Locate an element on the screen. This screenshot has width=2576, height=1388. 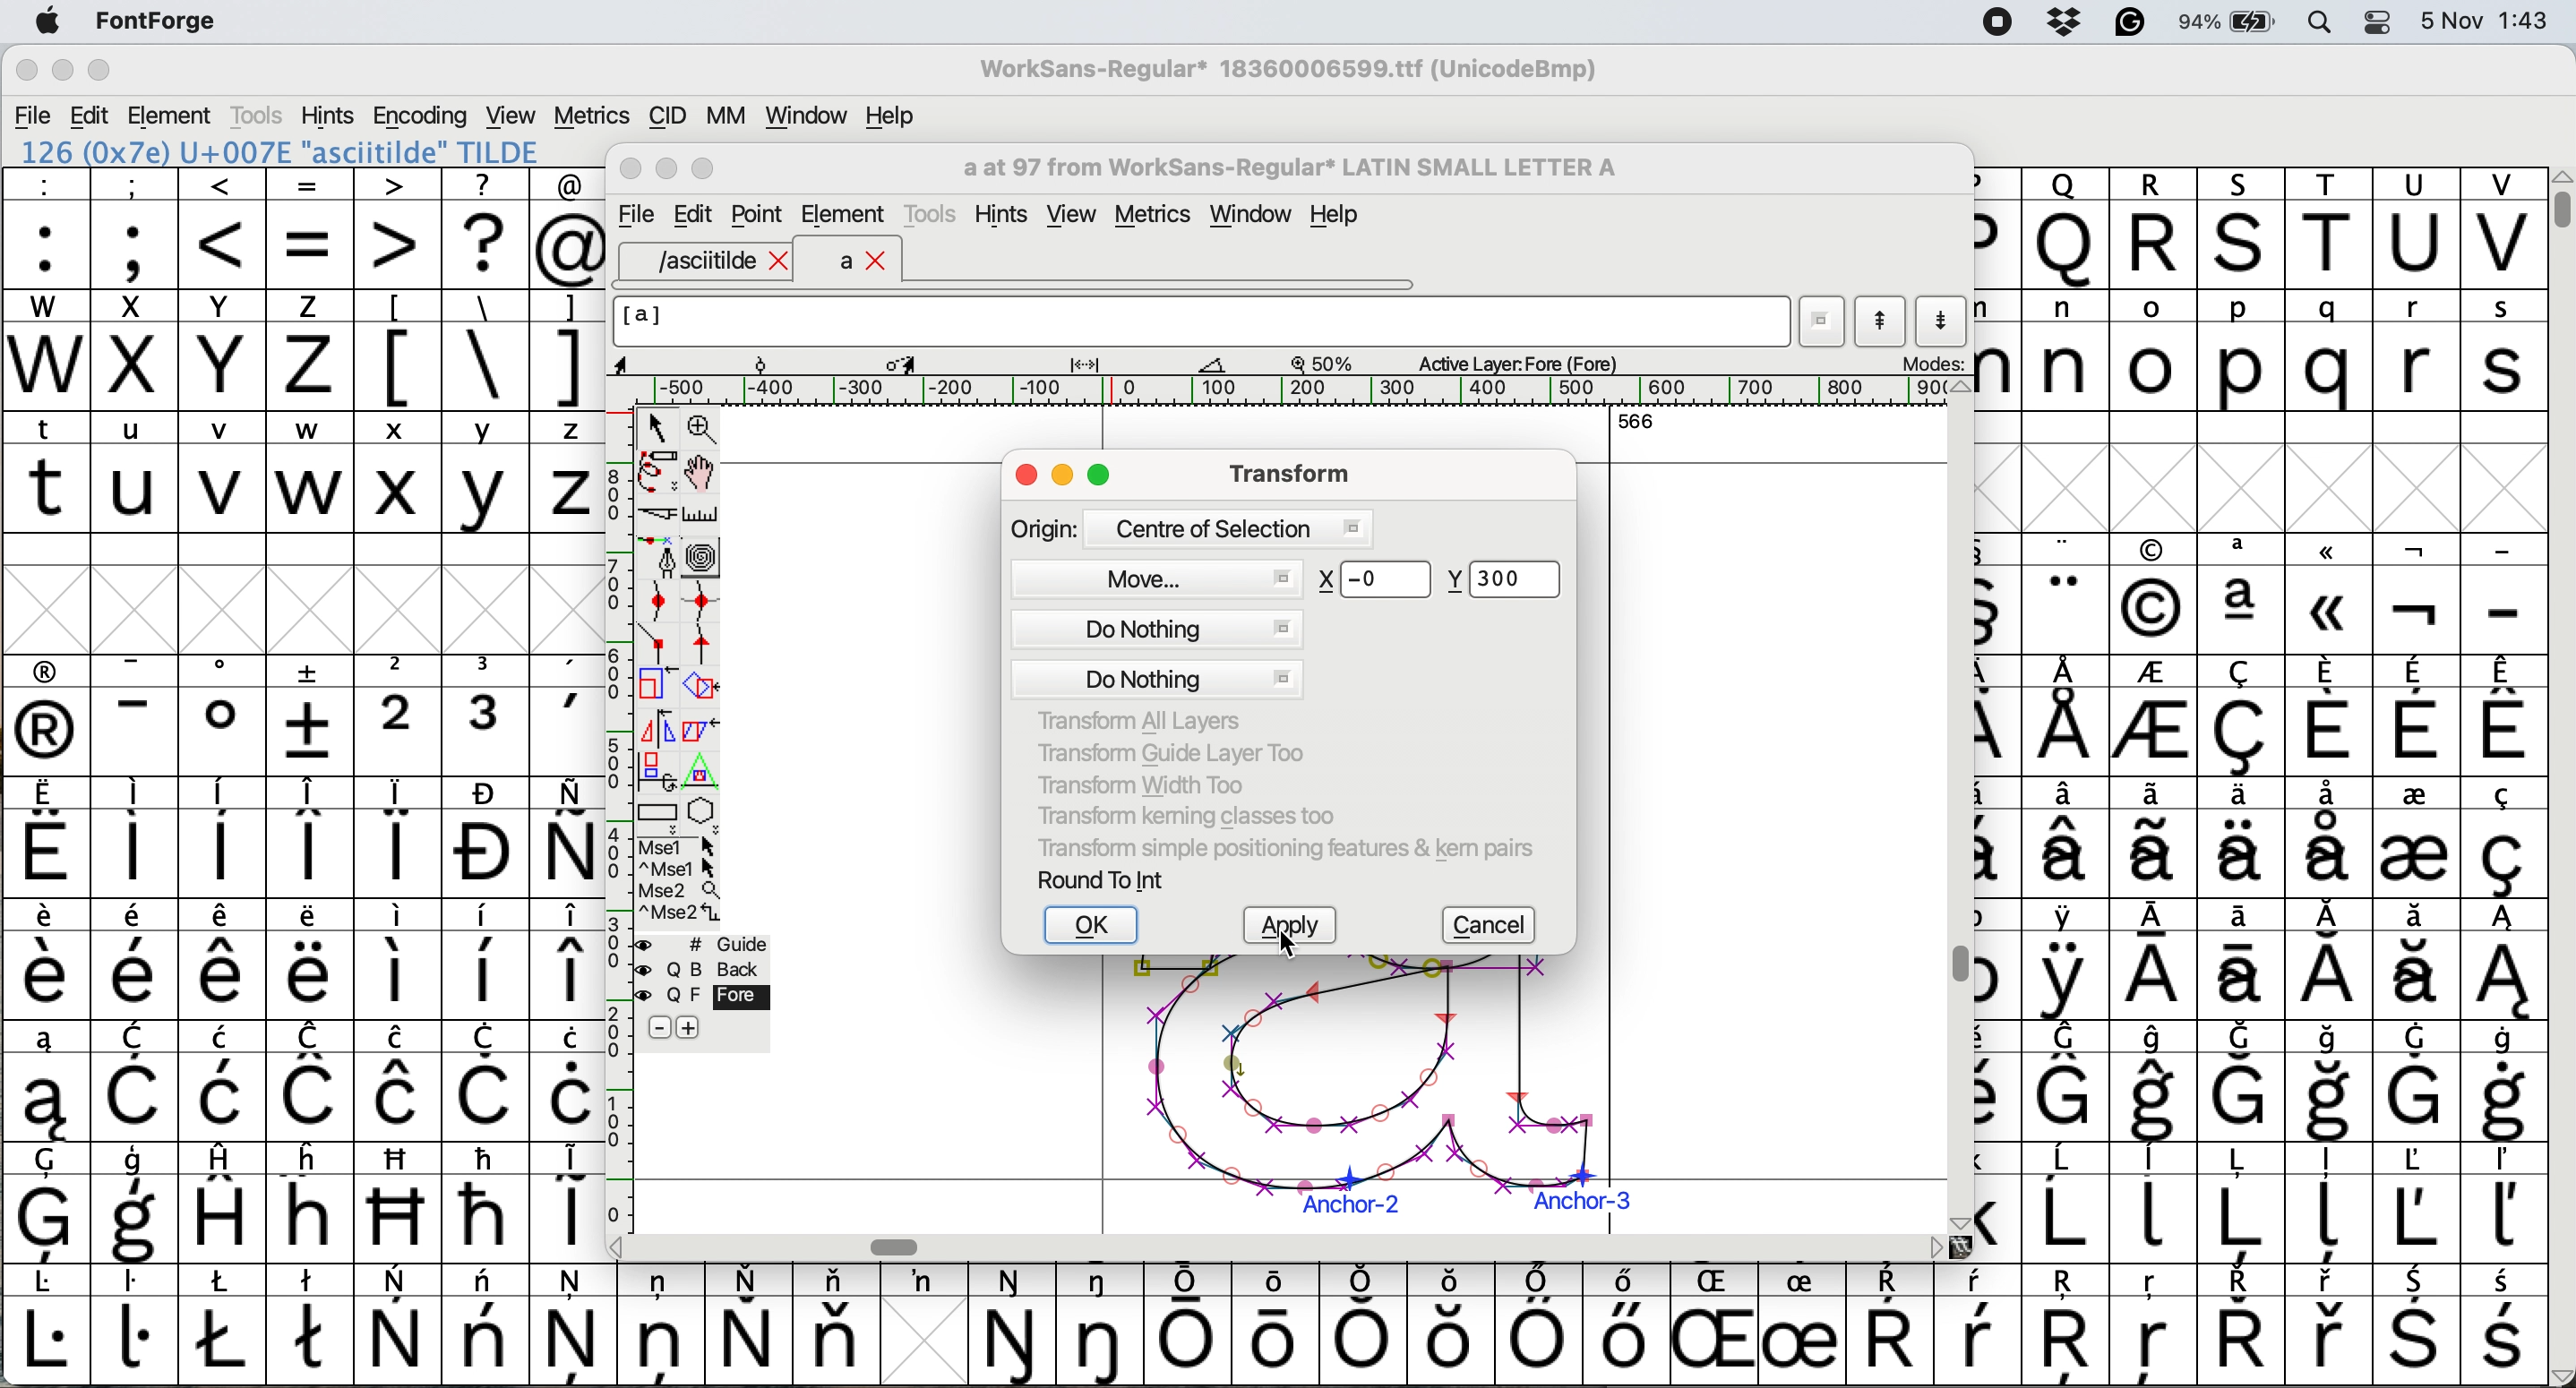
cid is located at coordinates (665, 117).